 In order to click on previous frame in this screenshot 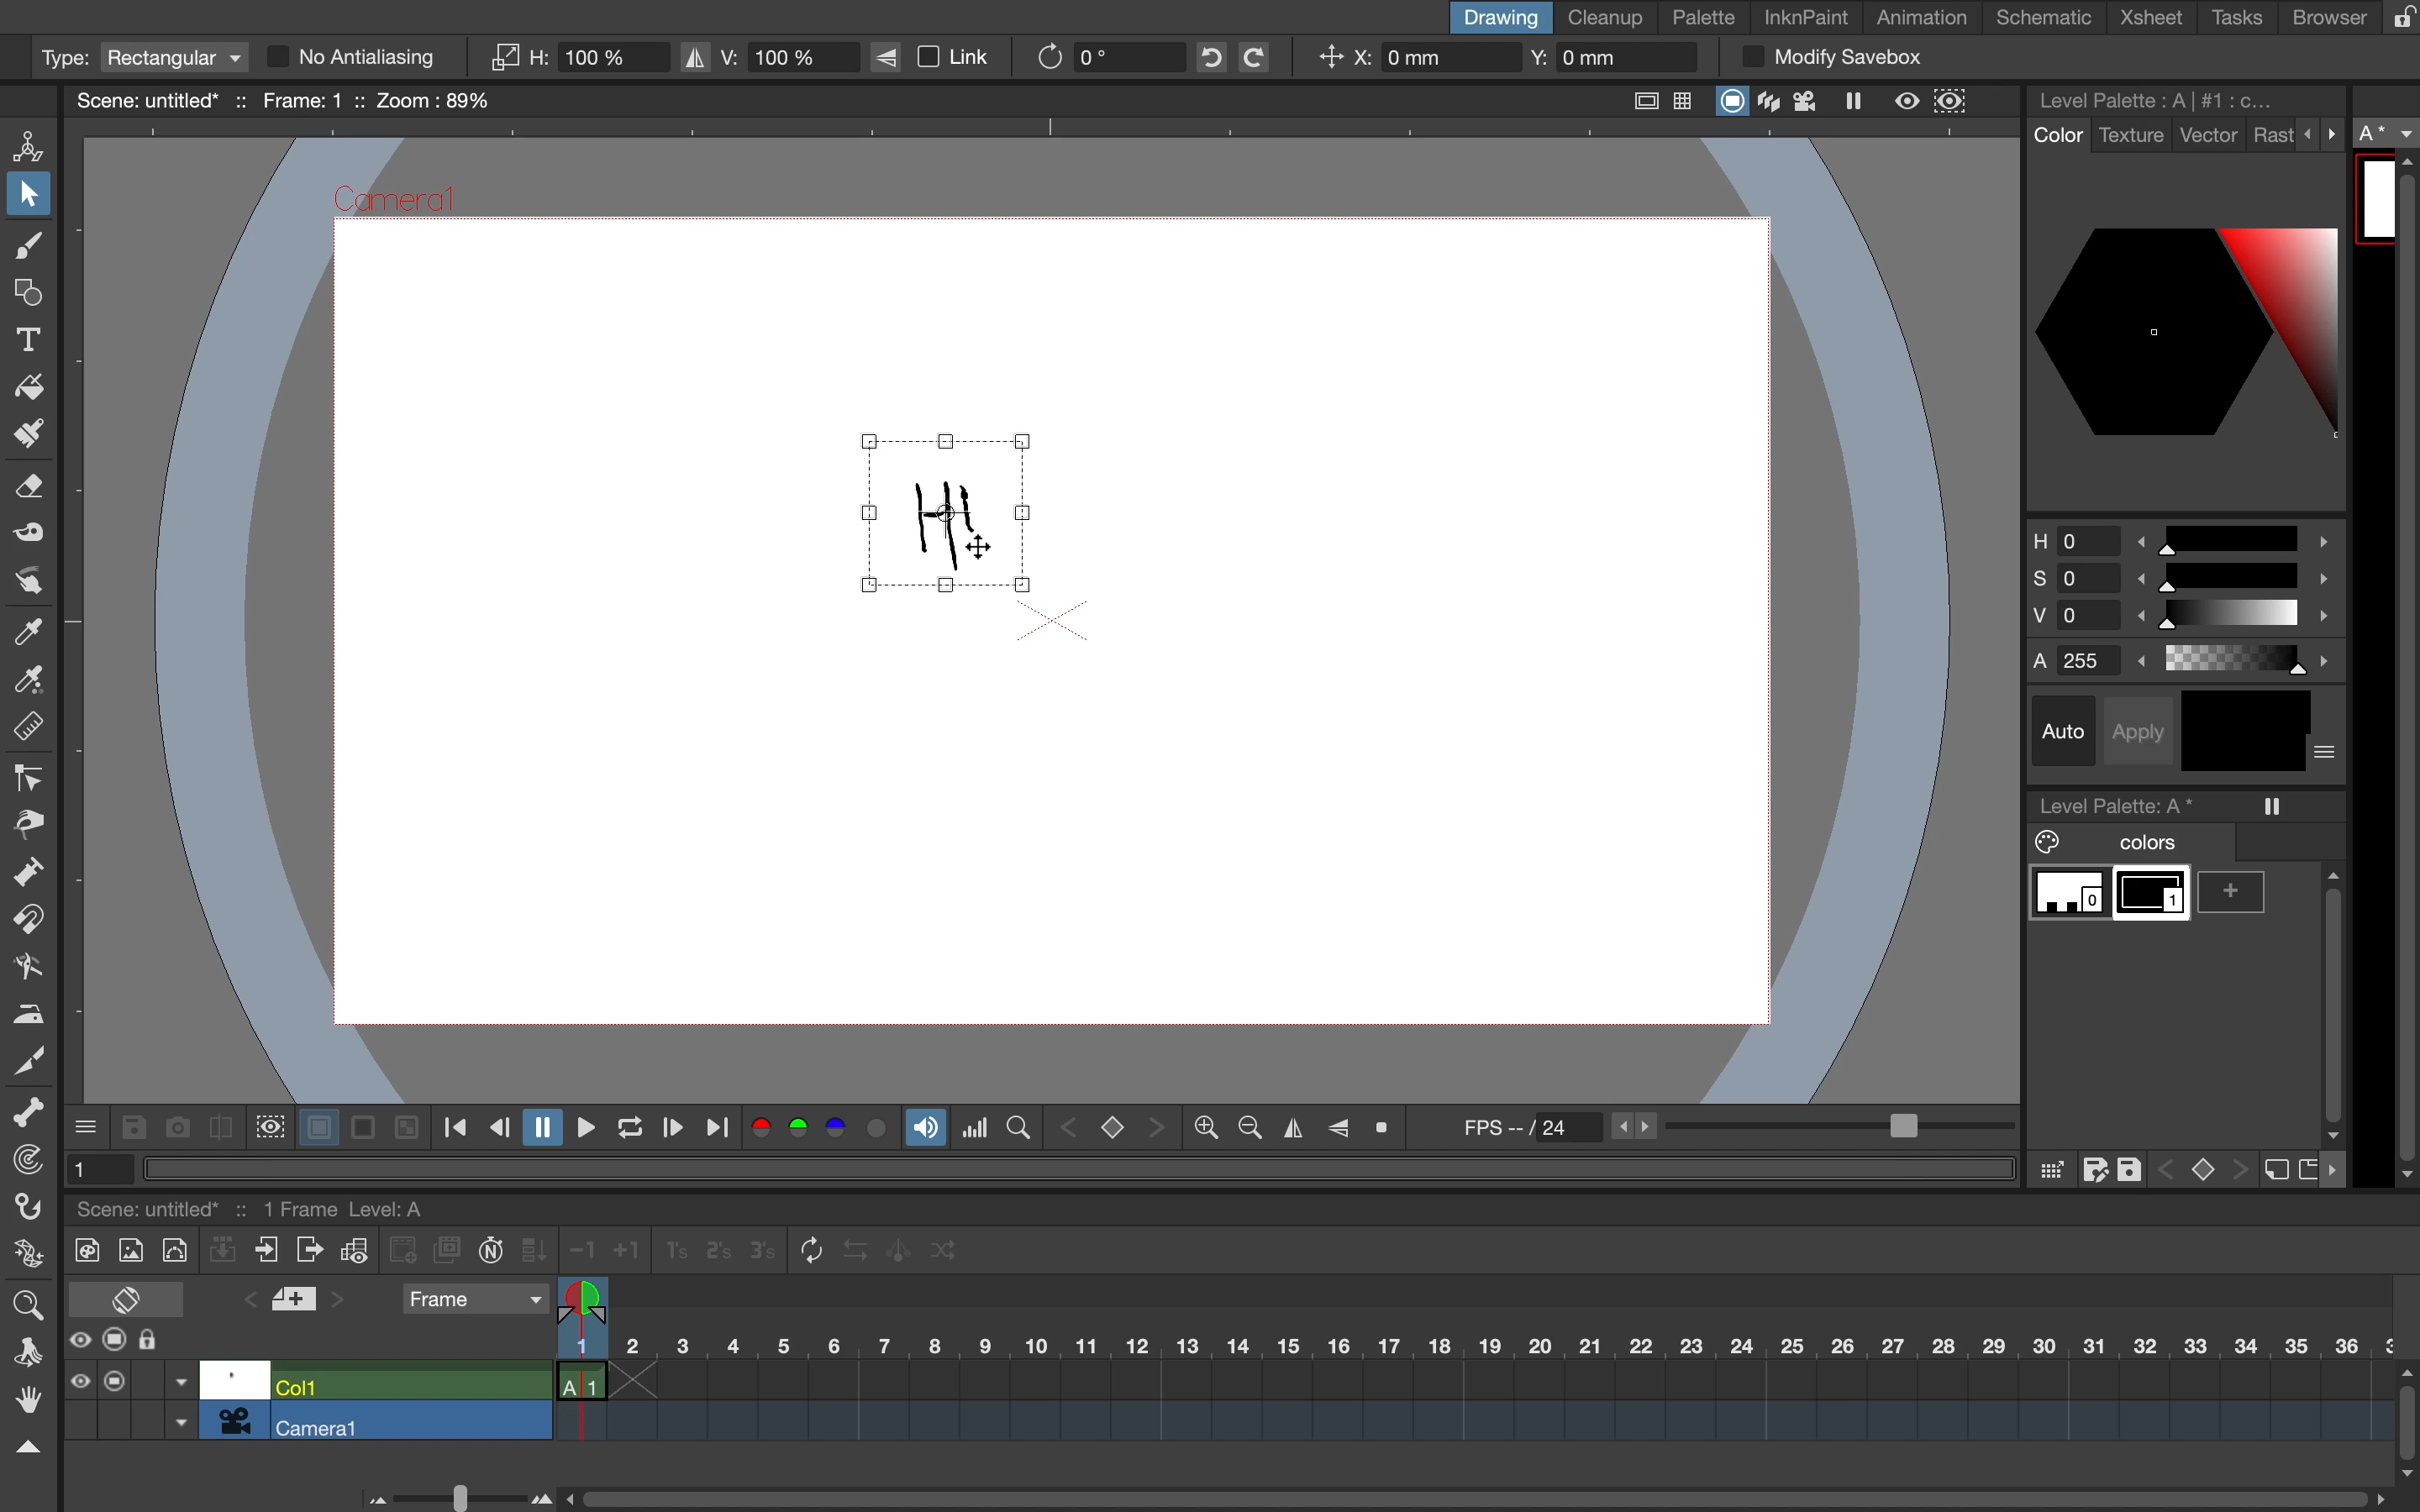, I will do `click(498, 1129)`.